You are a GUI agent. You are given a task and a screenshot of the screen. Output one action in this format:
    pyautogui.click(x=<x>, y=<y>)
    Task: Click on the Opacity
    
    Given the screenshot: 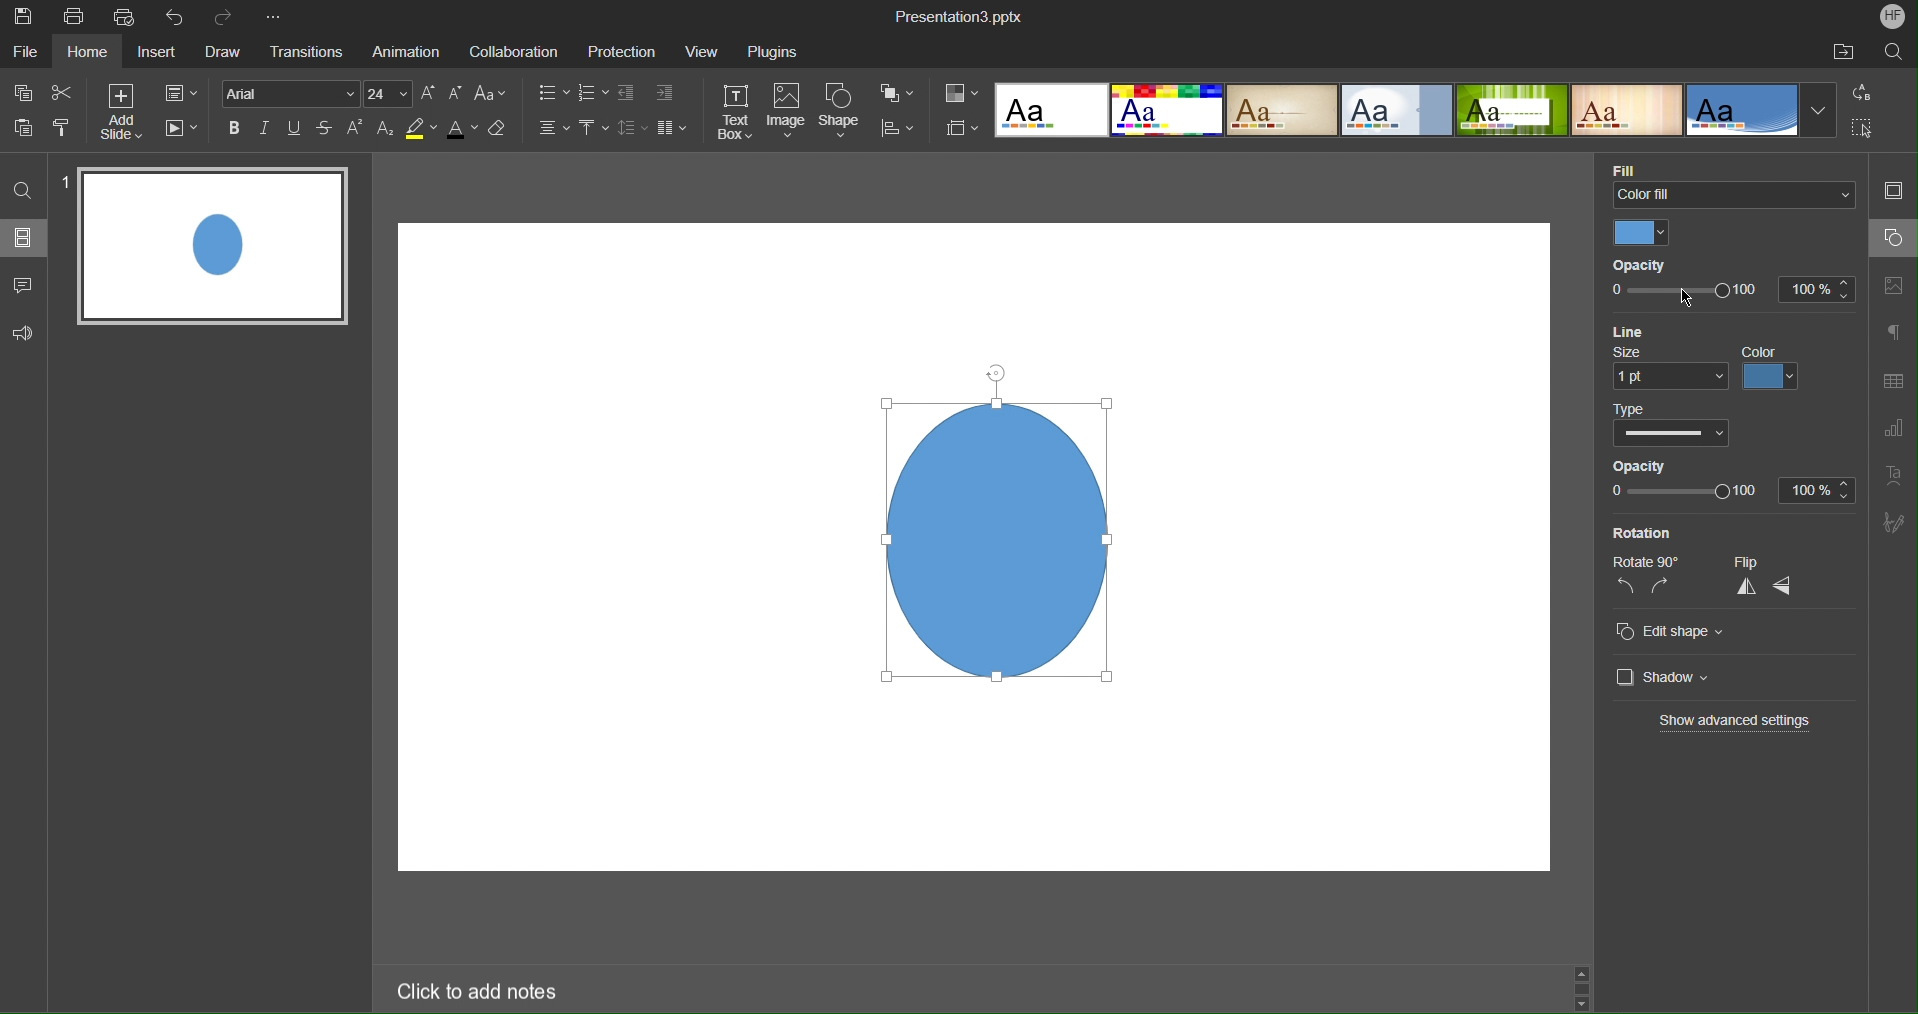 What is the action you would take?
    pyautogui.click(x=1647, y=265)
    